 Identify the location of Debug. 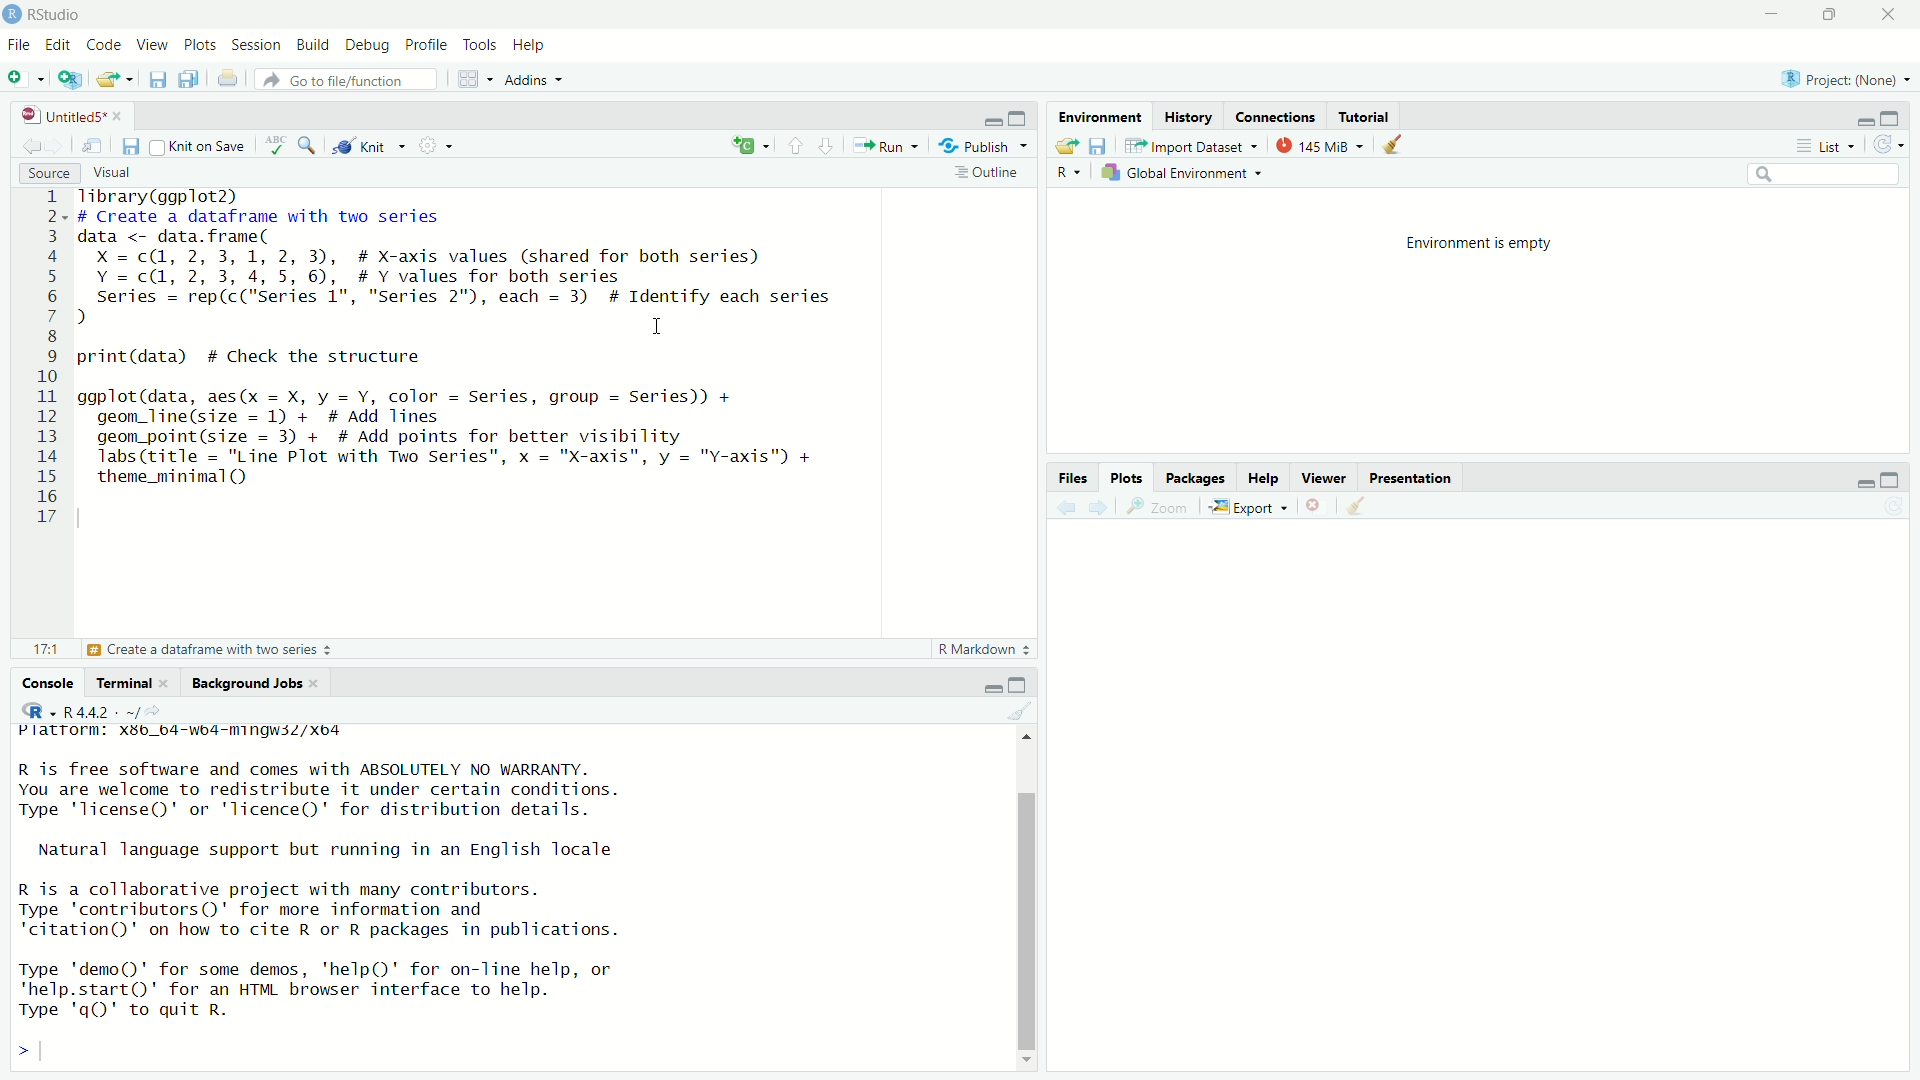
(368, 48).